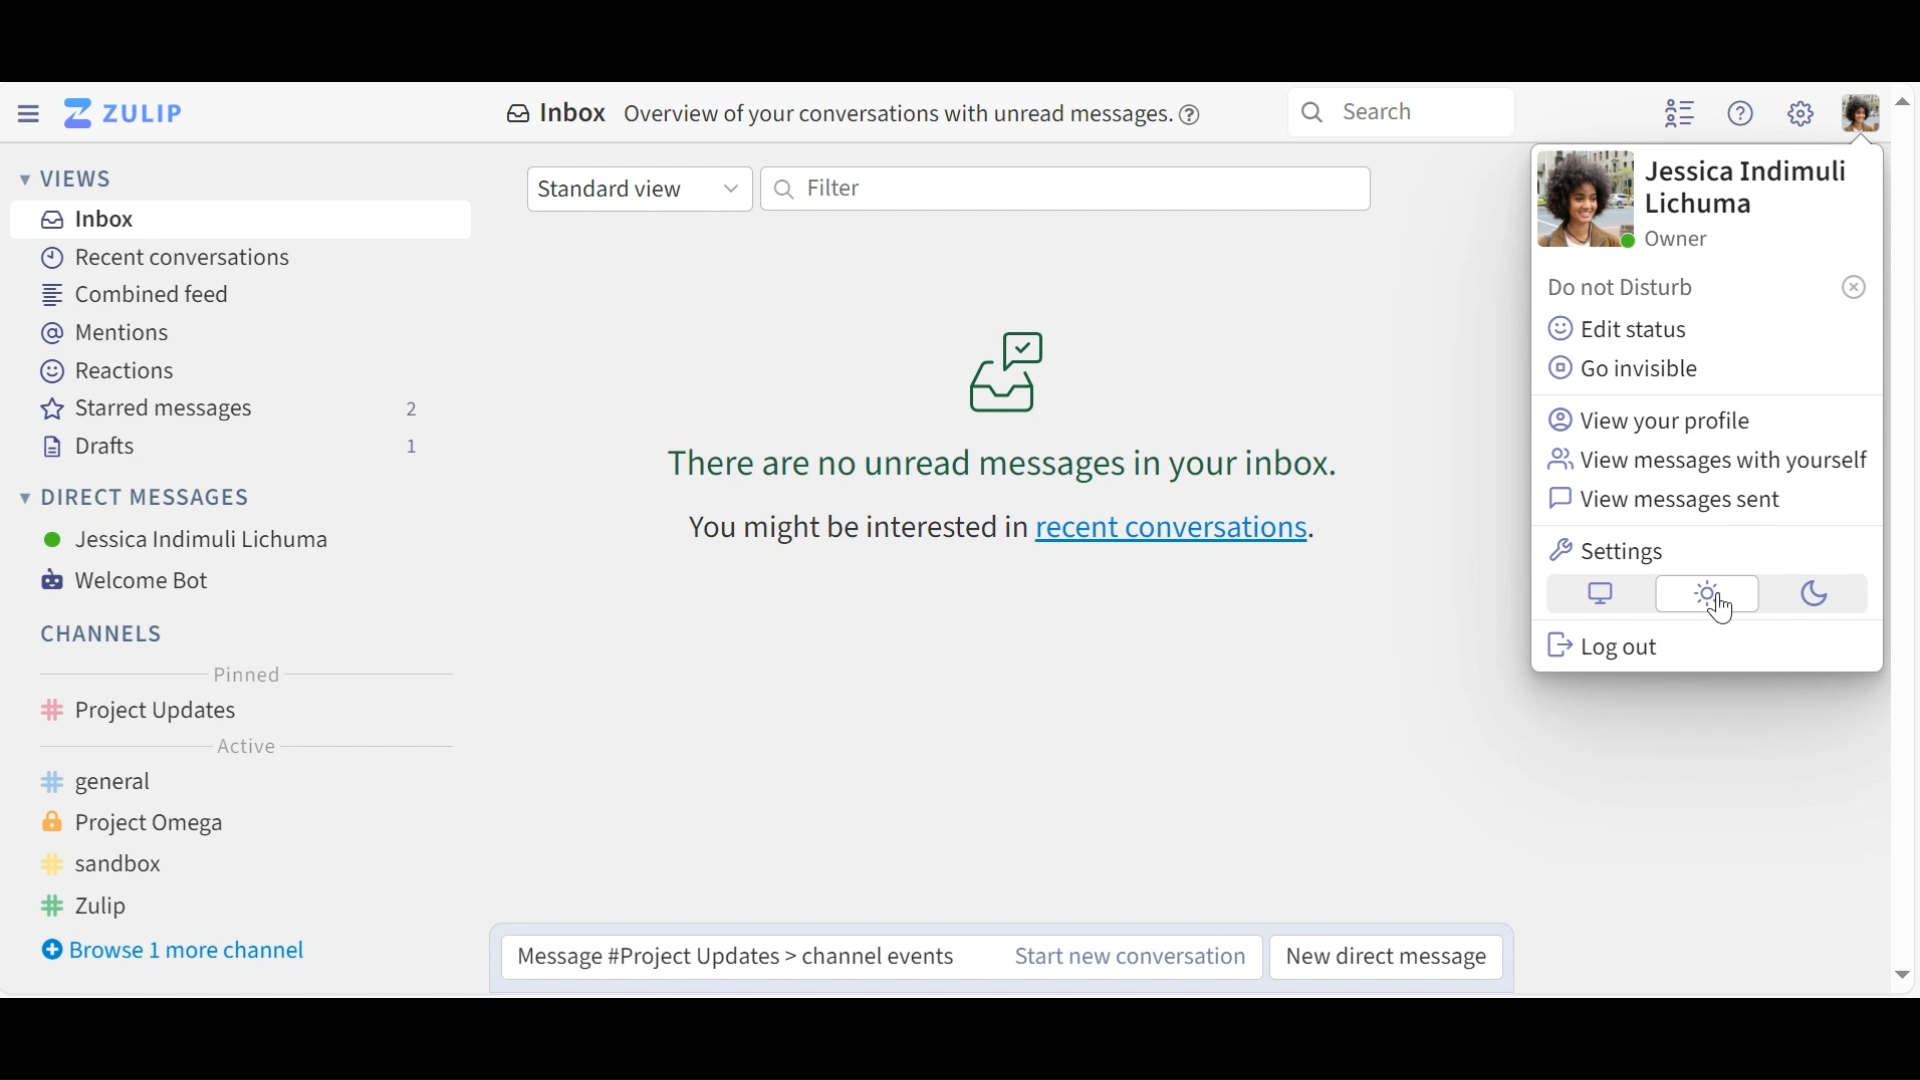 This screenshot has width=1920, height=1080. Describe the element at coordinates (104, 908) in the screenshot. I see `Zulip` at that location.